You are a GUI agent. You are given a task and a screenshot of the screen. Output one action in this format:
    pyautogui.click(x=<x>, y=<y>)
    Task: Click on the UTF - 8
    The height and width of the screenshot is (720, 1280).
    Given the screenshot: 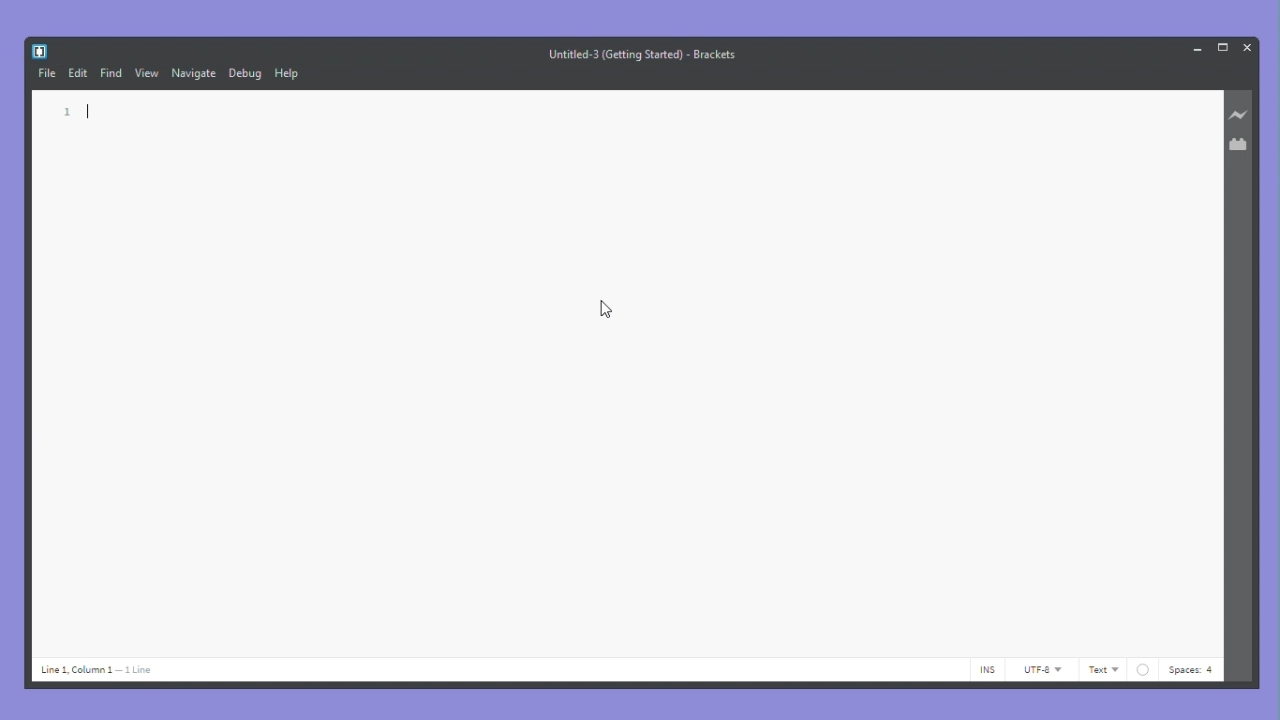 What is the action you would take?
    pyautogui.click(x=1042, y=669)
    